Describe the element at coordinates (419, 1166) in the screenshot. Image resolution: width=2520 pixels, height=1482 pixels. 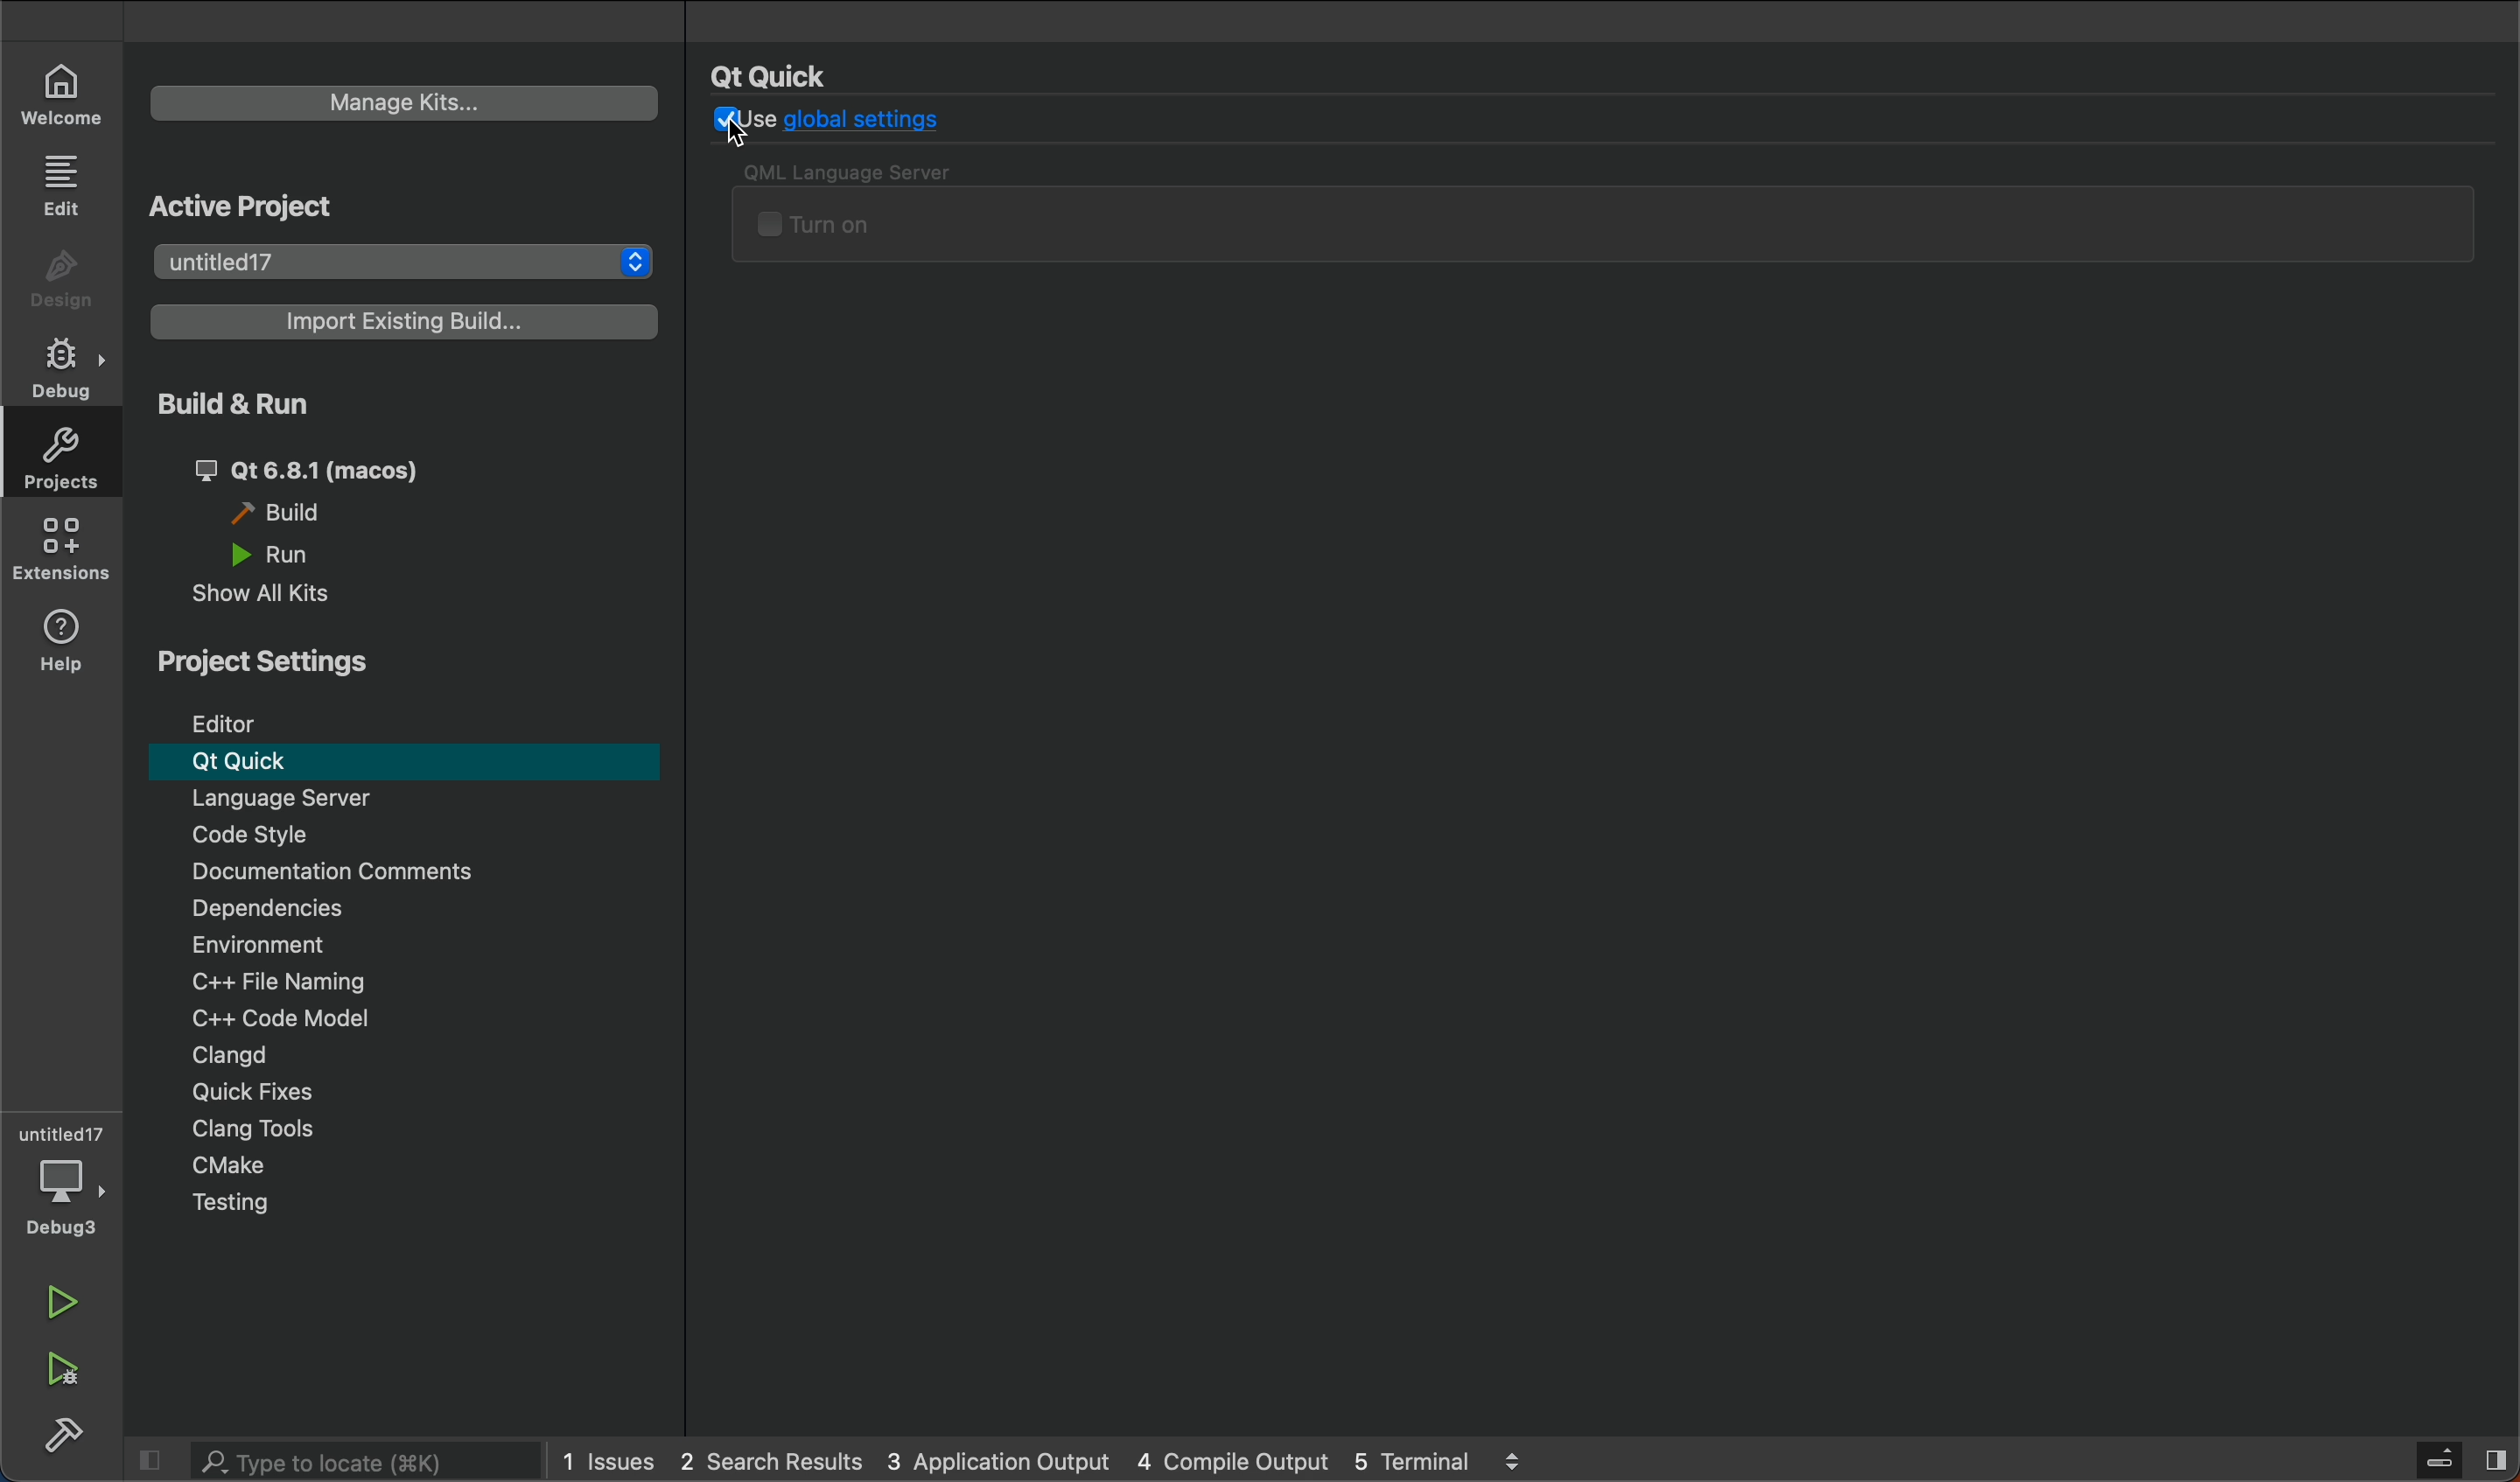
I see `cmake` at that location.